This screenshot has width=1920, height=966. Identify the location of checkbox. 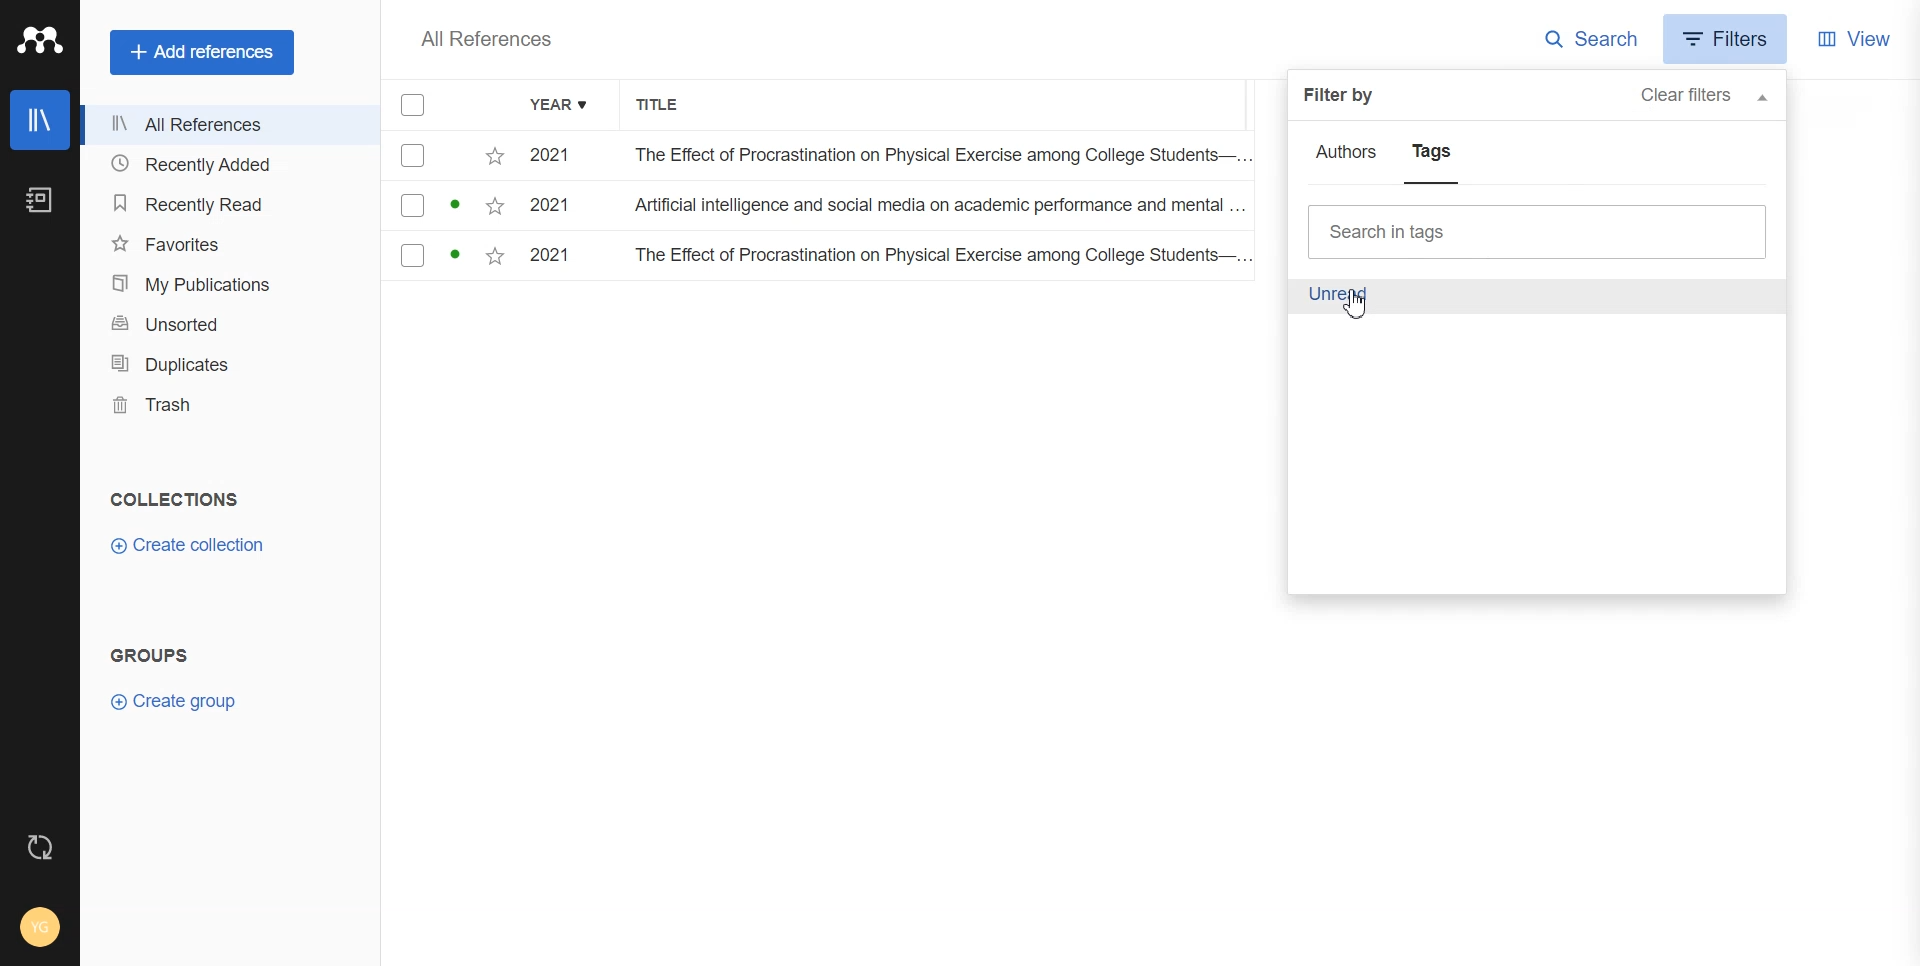
(446, 259).